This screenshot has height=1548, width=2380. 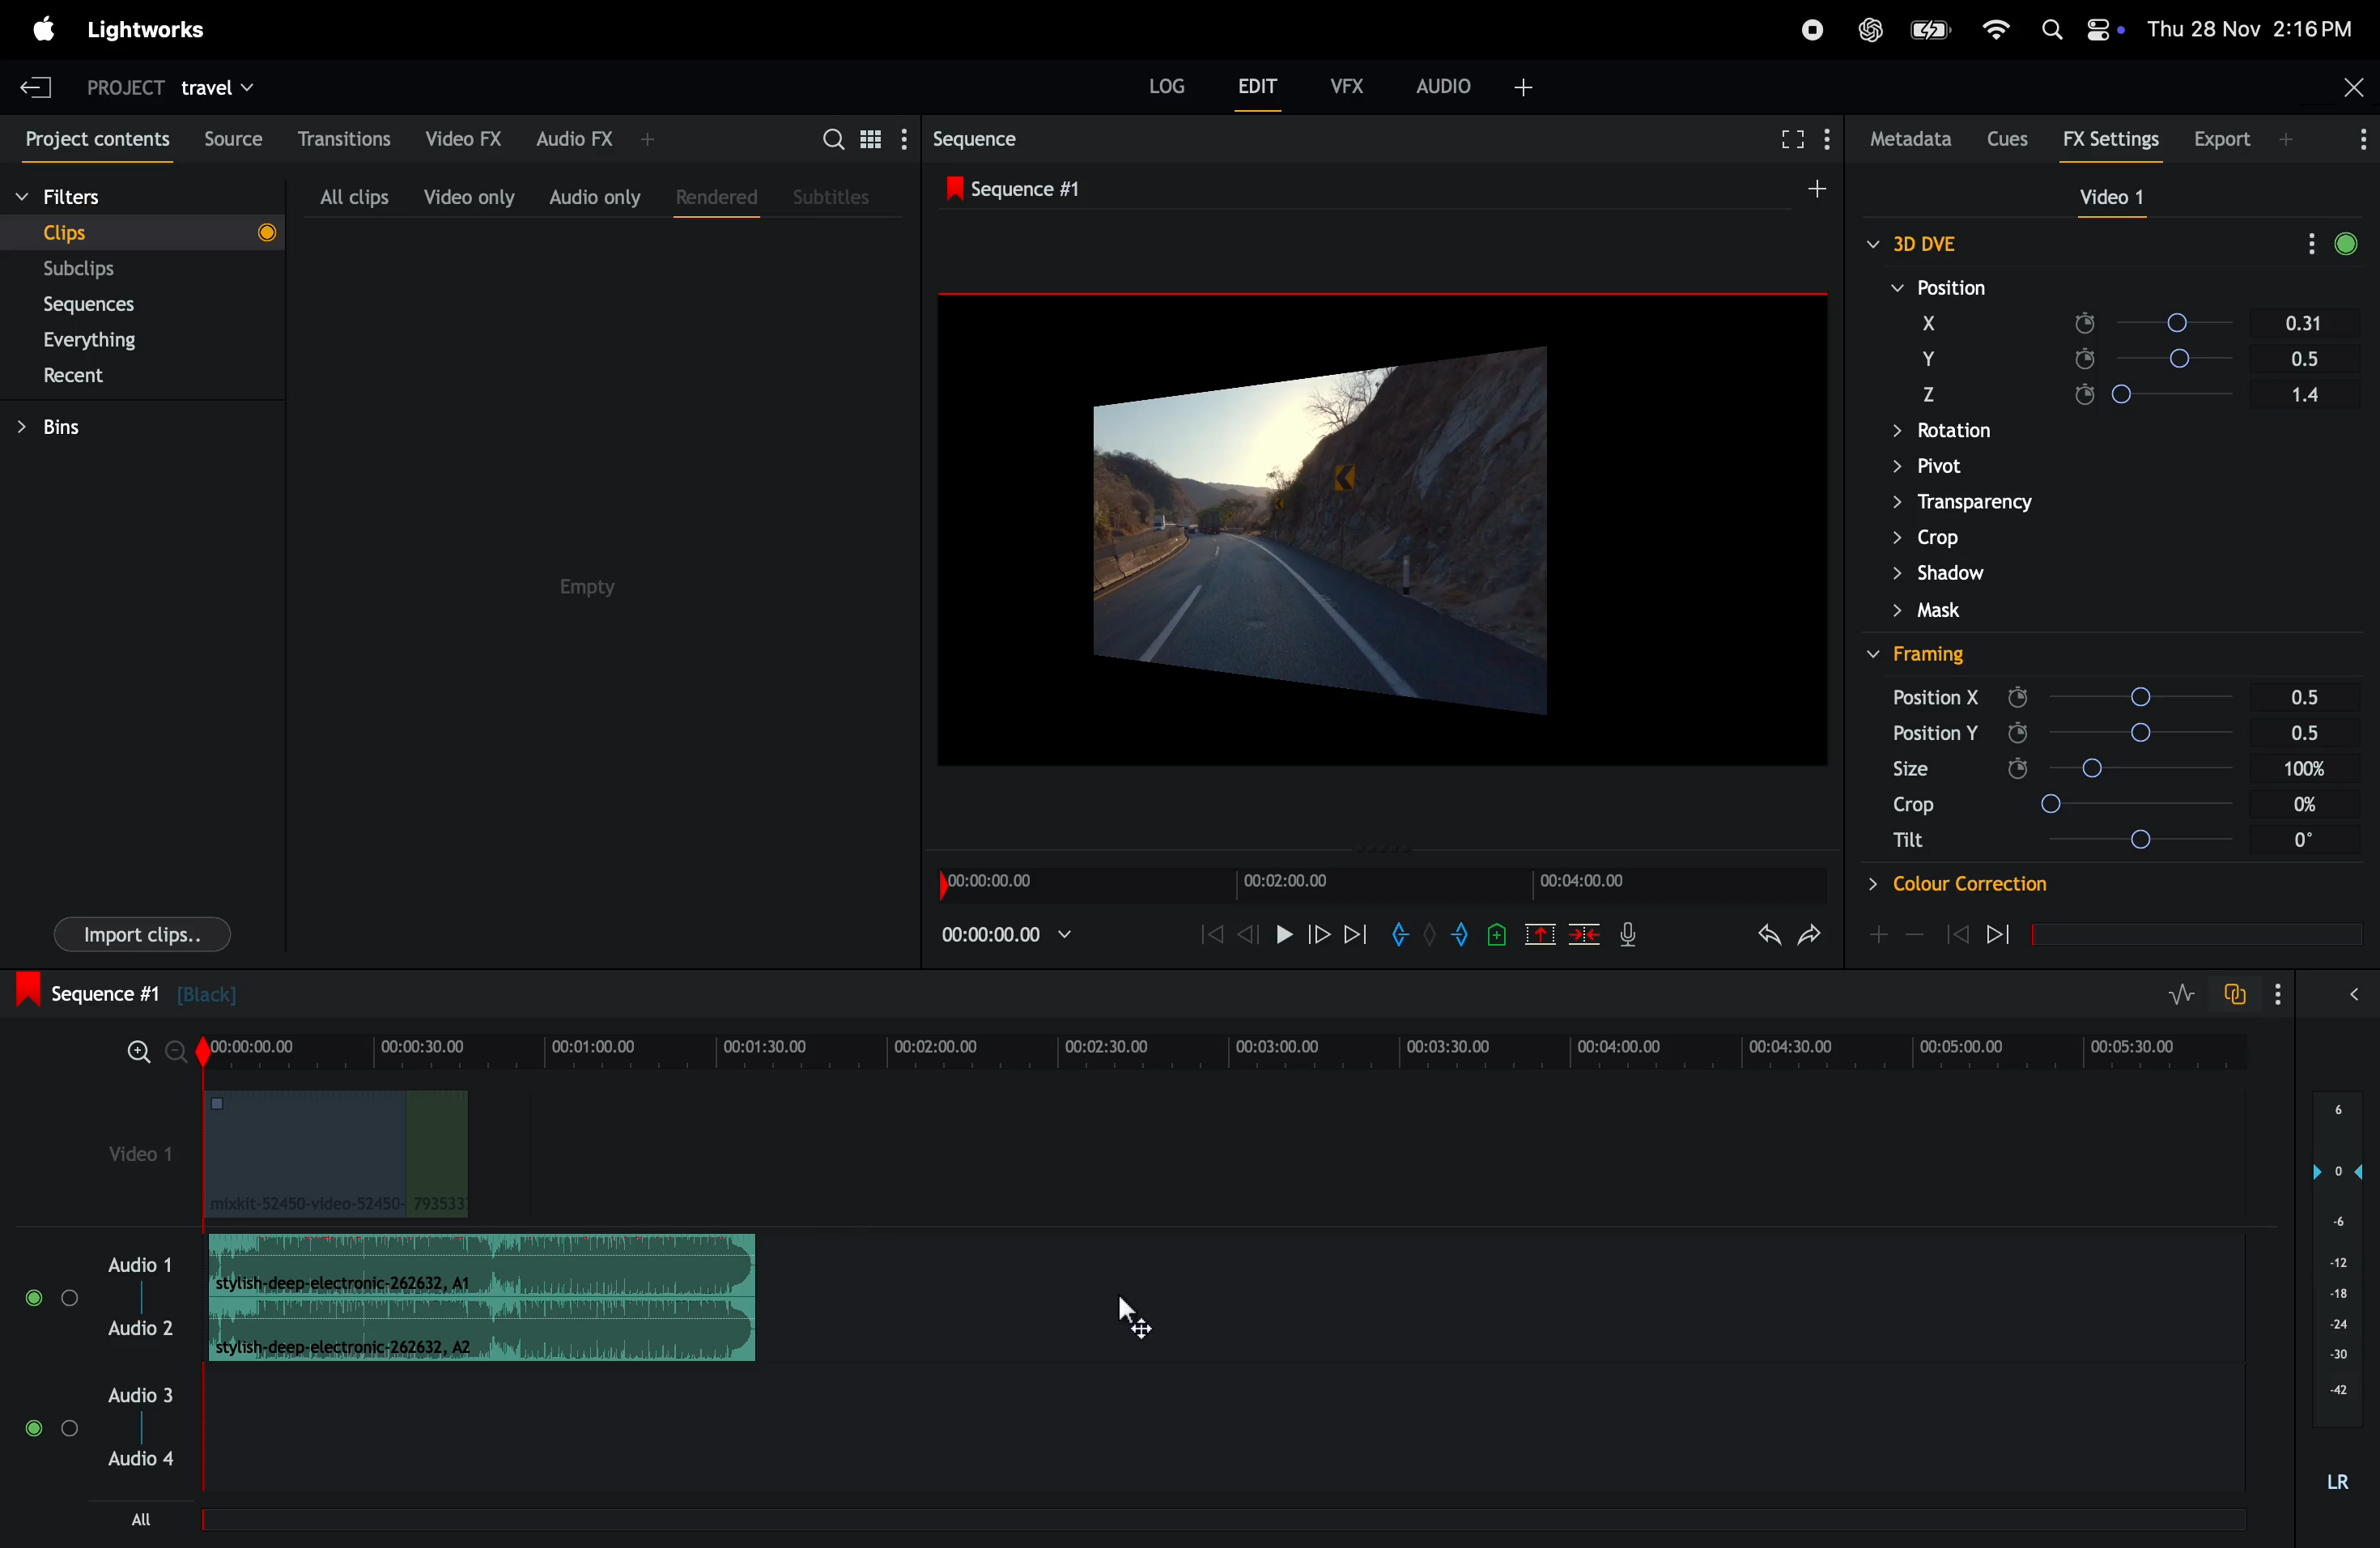 I want to click on play pause, so click(x=1287, y=937).